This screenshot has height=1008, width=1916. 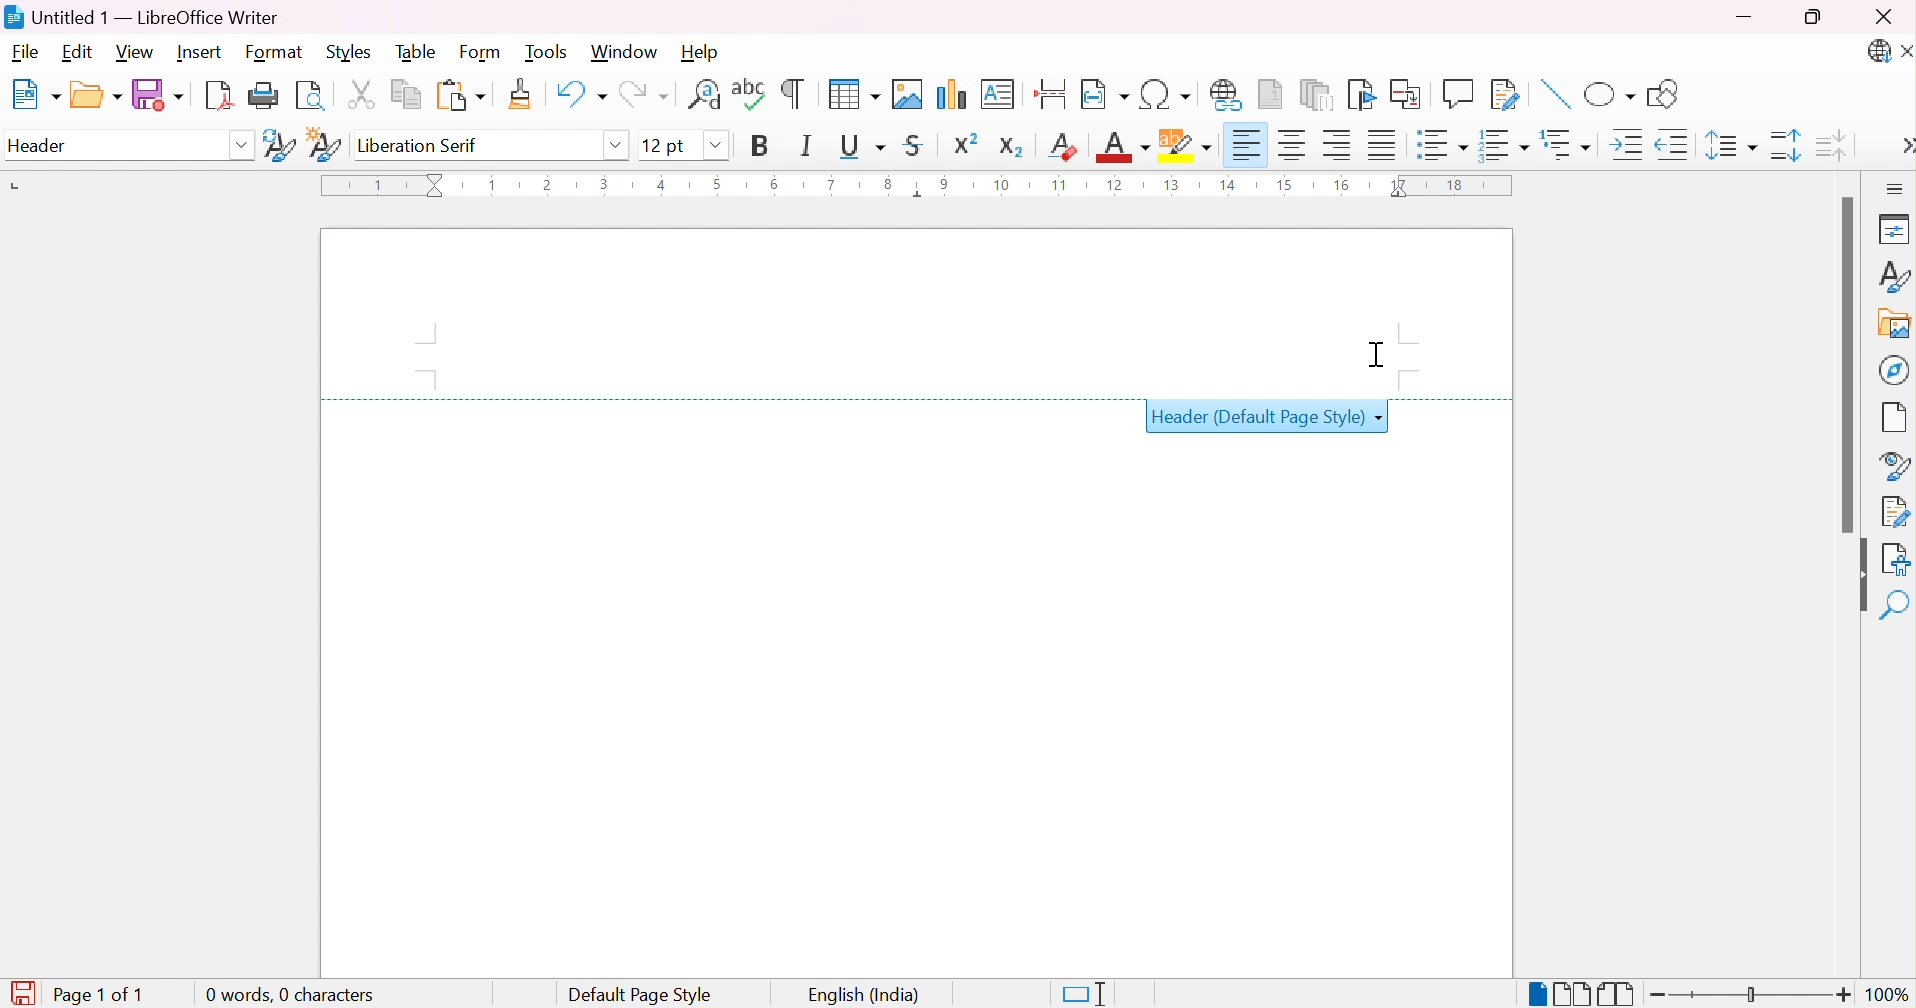 I want to click on Font color, so click(x=1123, y=149).